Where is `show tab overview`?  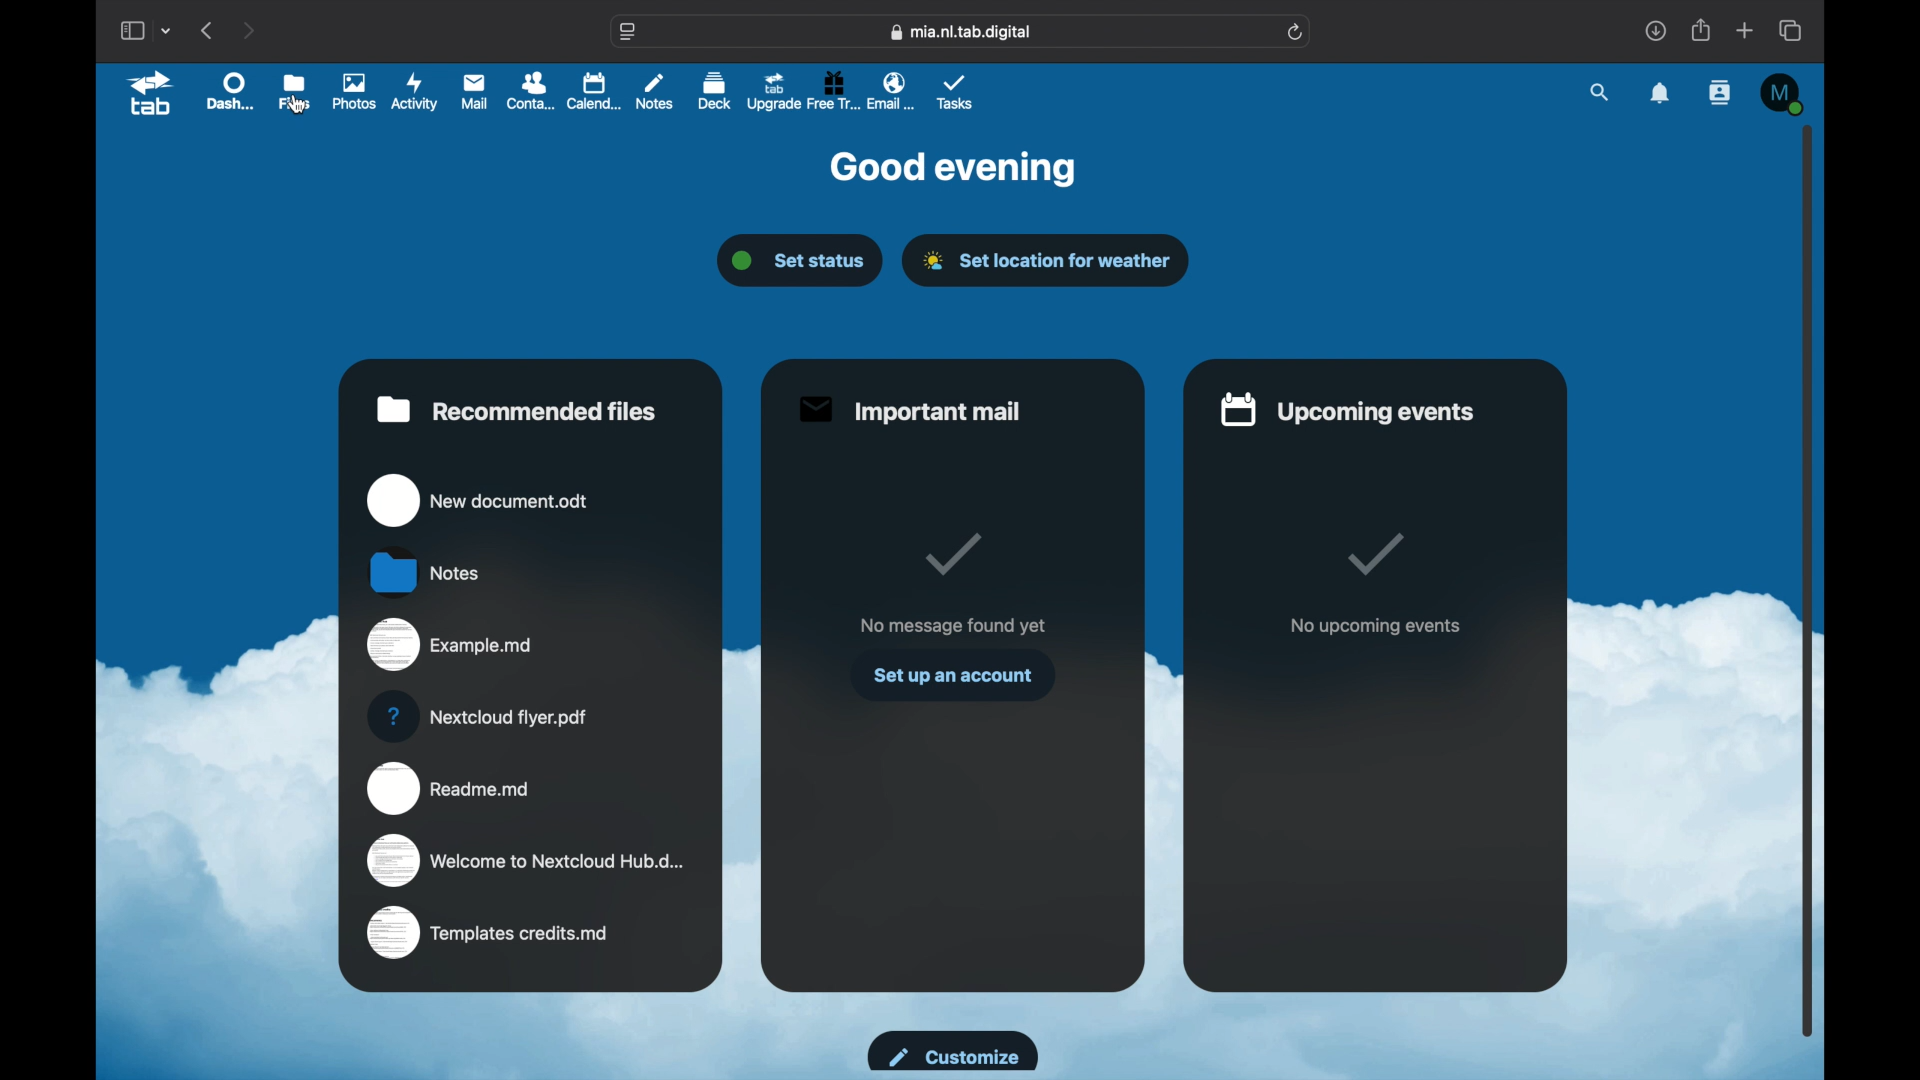 show tab overview is located at coordinates (1793, 30).